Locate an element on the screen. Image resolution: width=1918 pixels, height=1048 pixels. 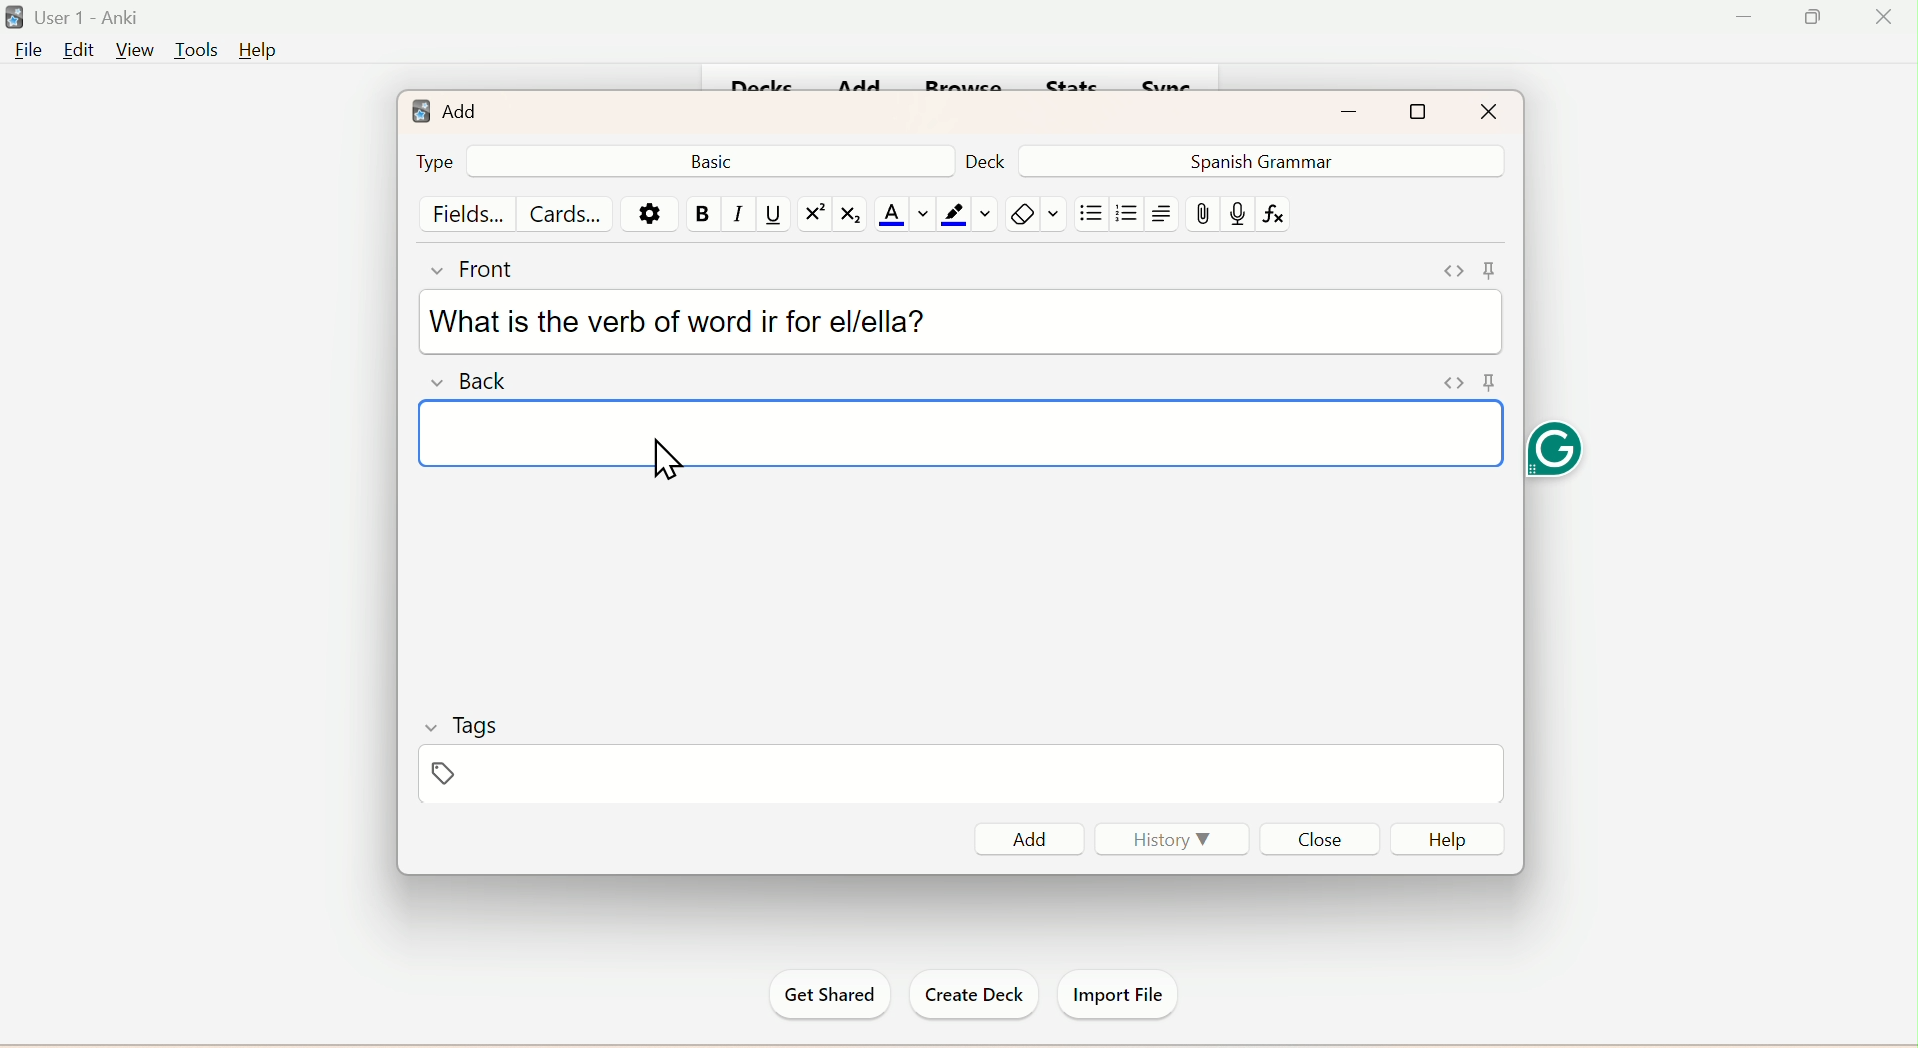
mic is located at coordinates (1236, 217).